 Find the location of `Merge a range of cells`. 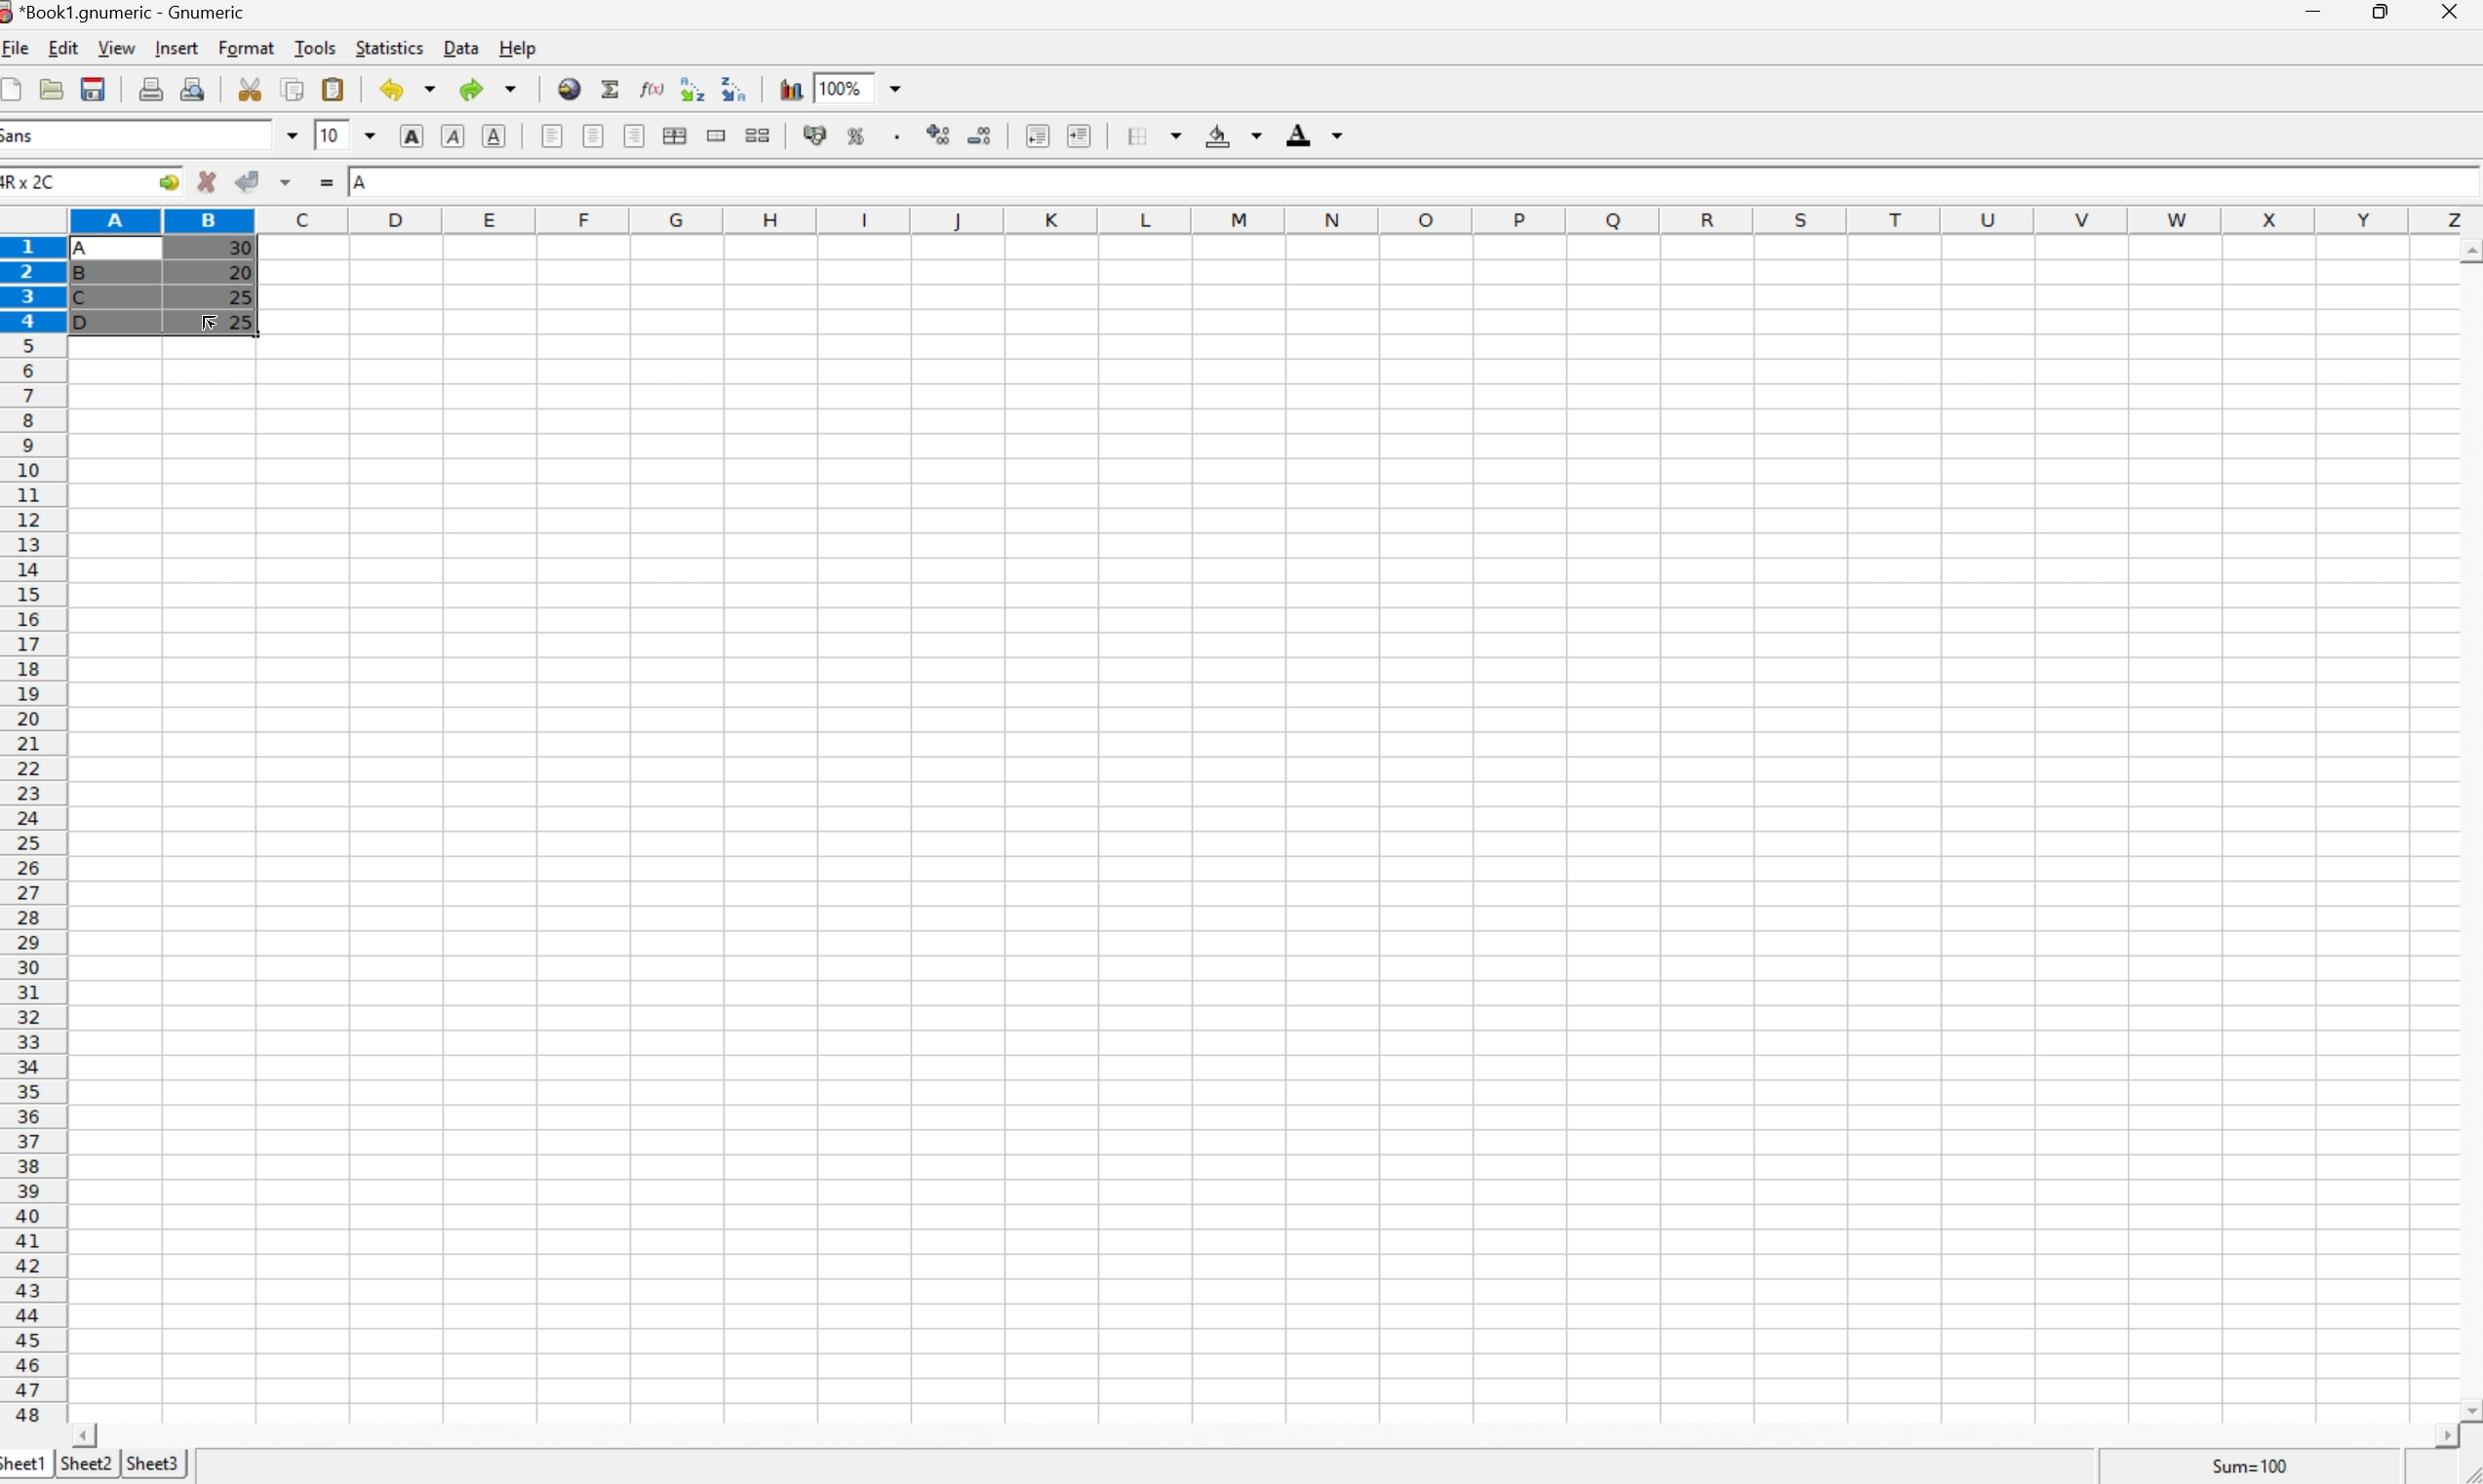

Merge a range of cells is located at coordinates (717, 137).